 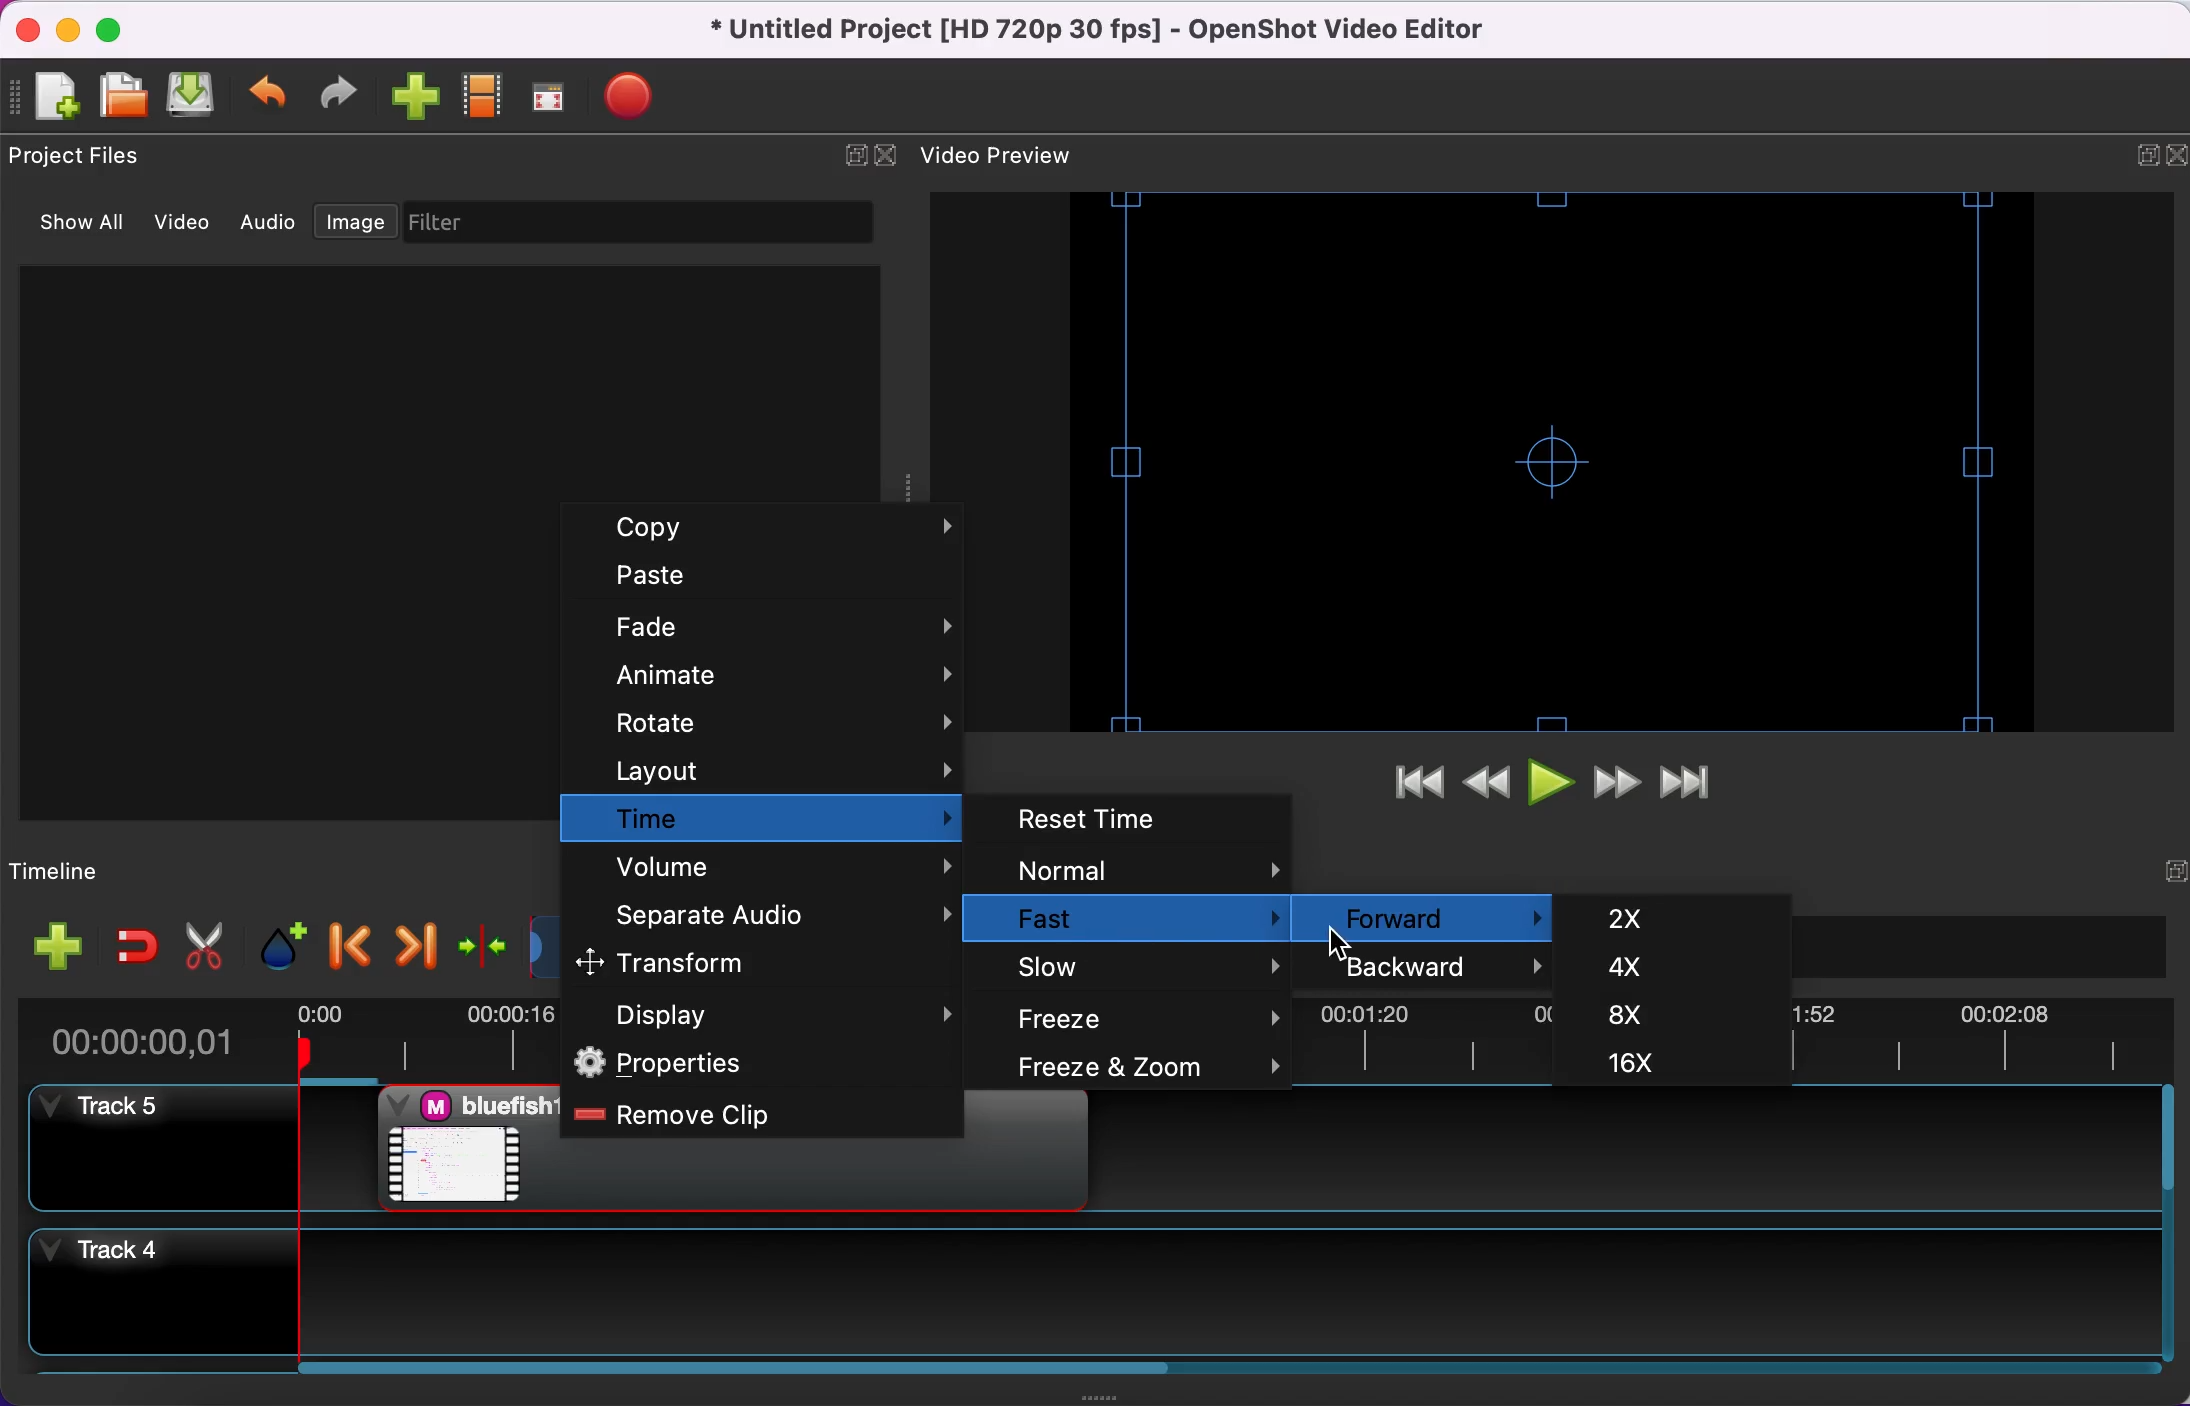 I want to click on jump to end, so click(x=1699, y=781).